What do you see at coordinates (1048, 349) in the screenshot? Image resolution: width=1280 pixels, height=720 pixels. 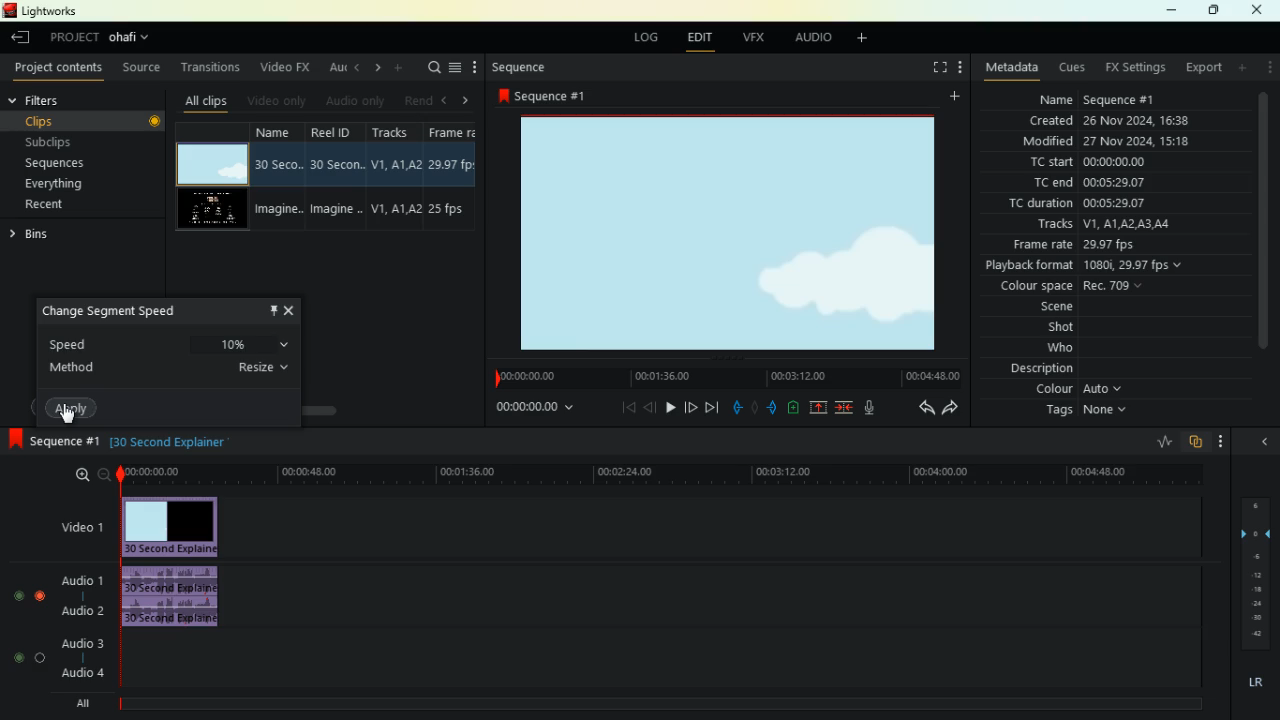 I see `who` at bounding box center [1048, 349].